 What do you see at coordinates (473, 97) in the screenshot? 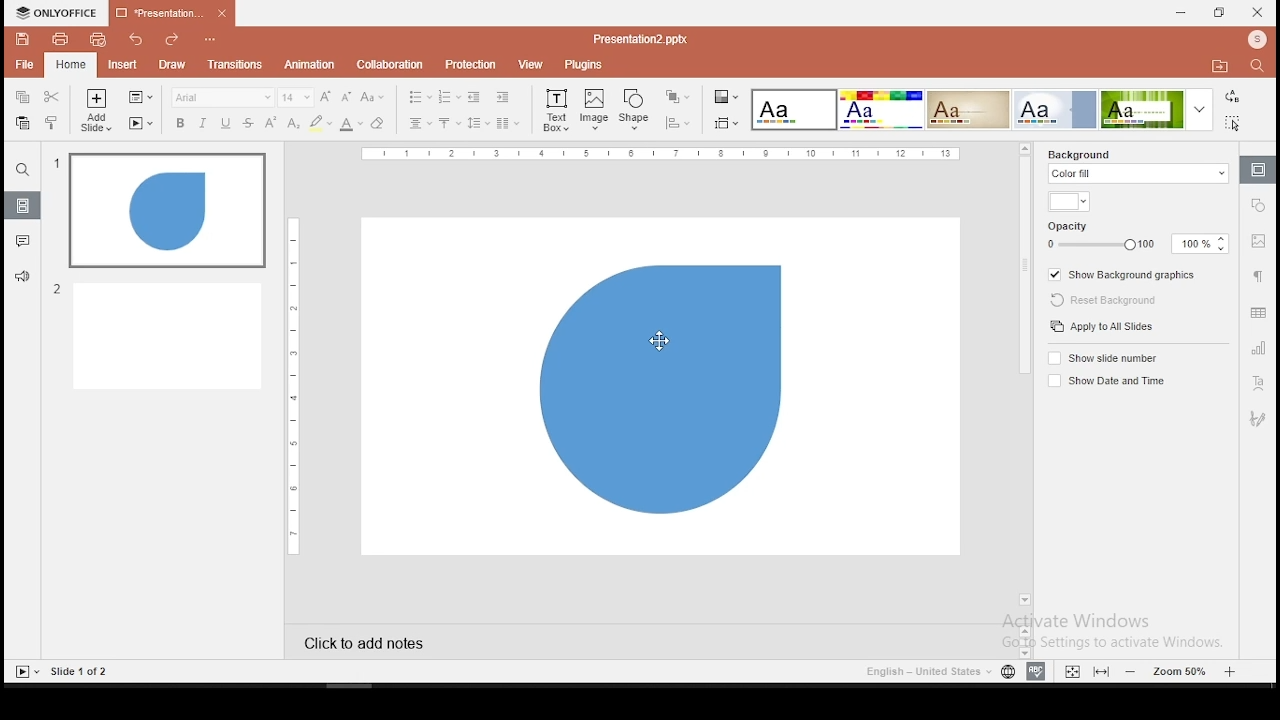
I see `decrease indent` at bounding box center [473, 97].